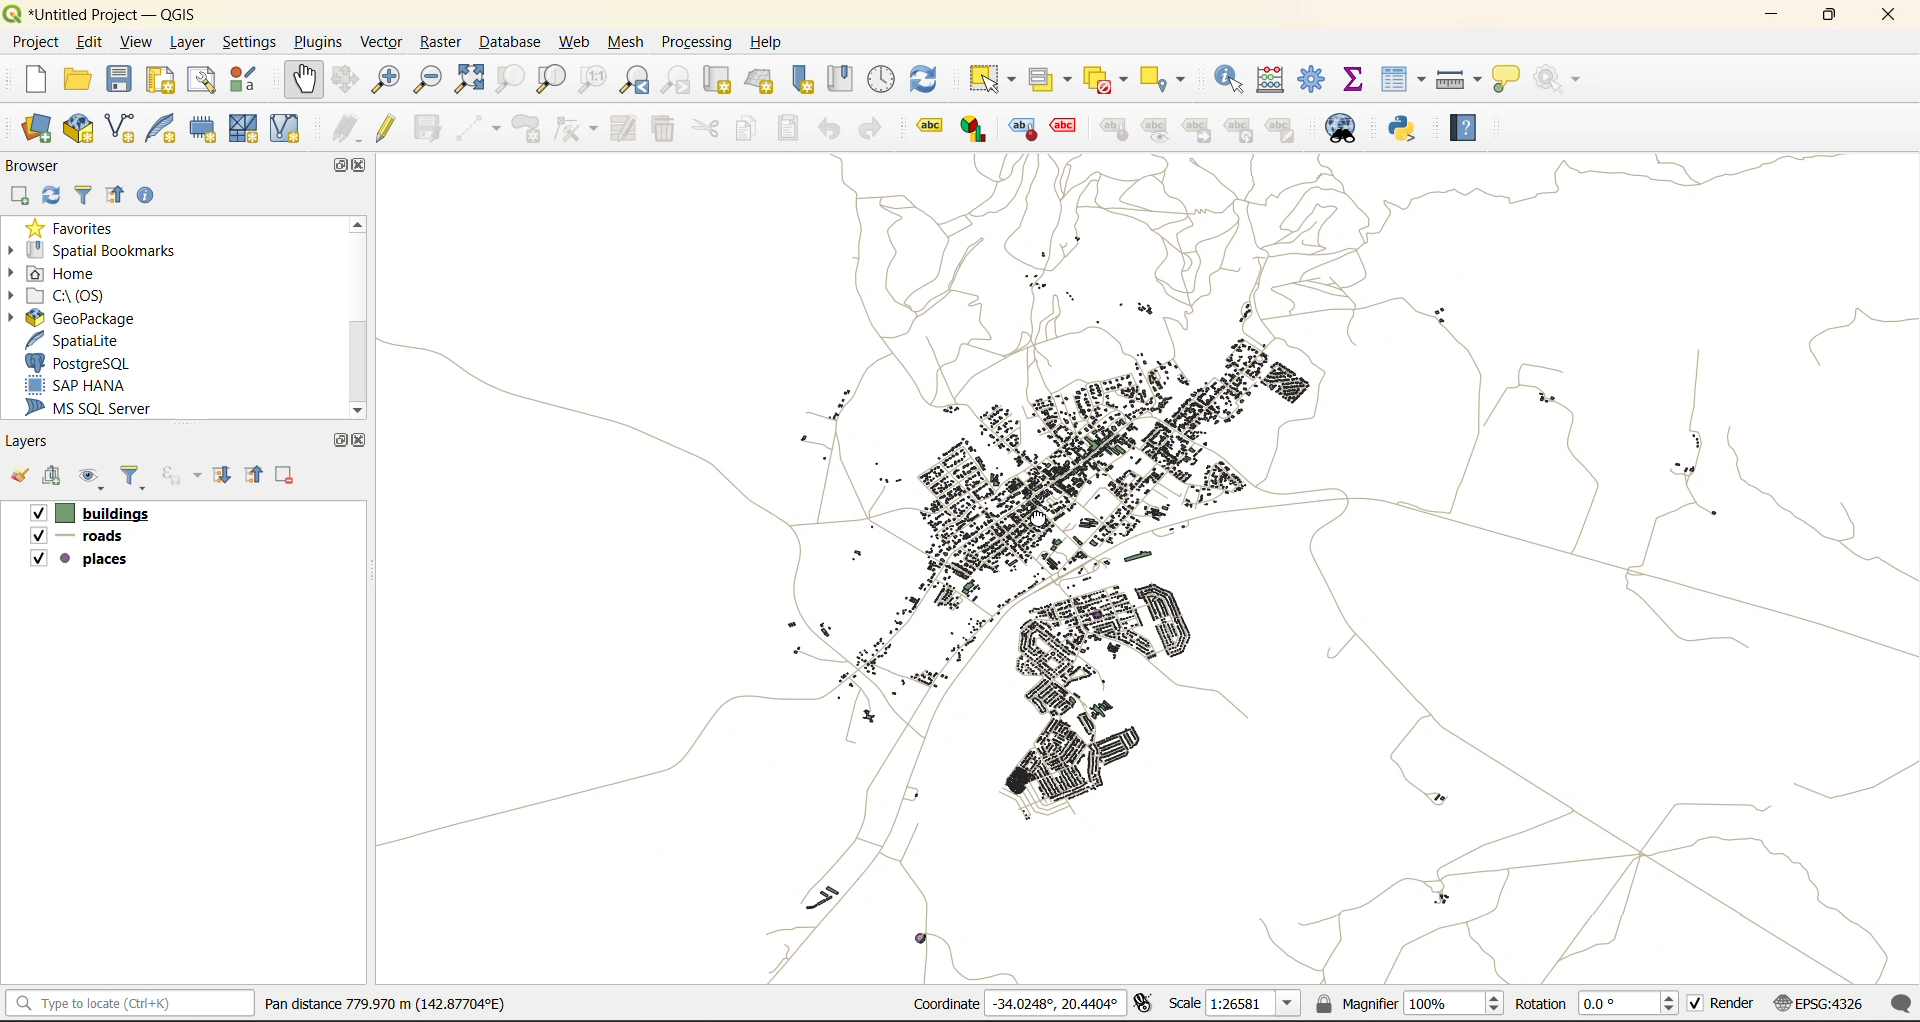 Image resolution: width=1920 pixels, height=1022 pixels. What do you see at coordinates (1243, 129) in the screenshot?
I see `Hierarchy` at bounding box center [1243, 129].